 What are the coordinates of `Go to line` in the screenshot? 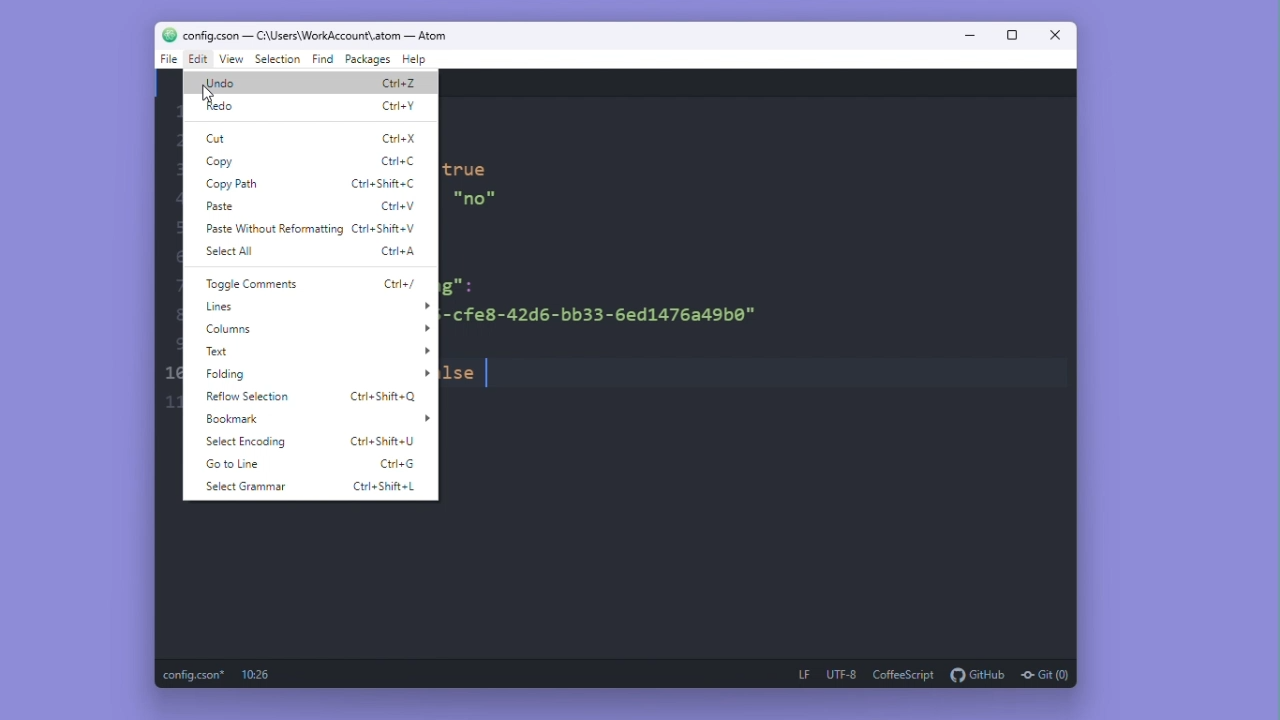 It's located at (240, 464).